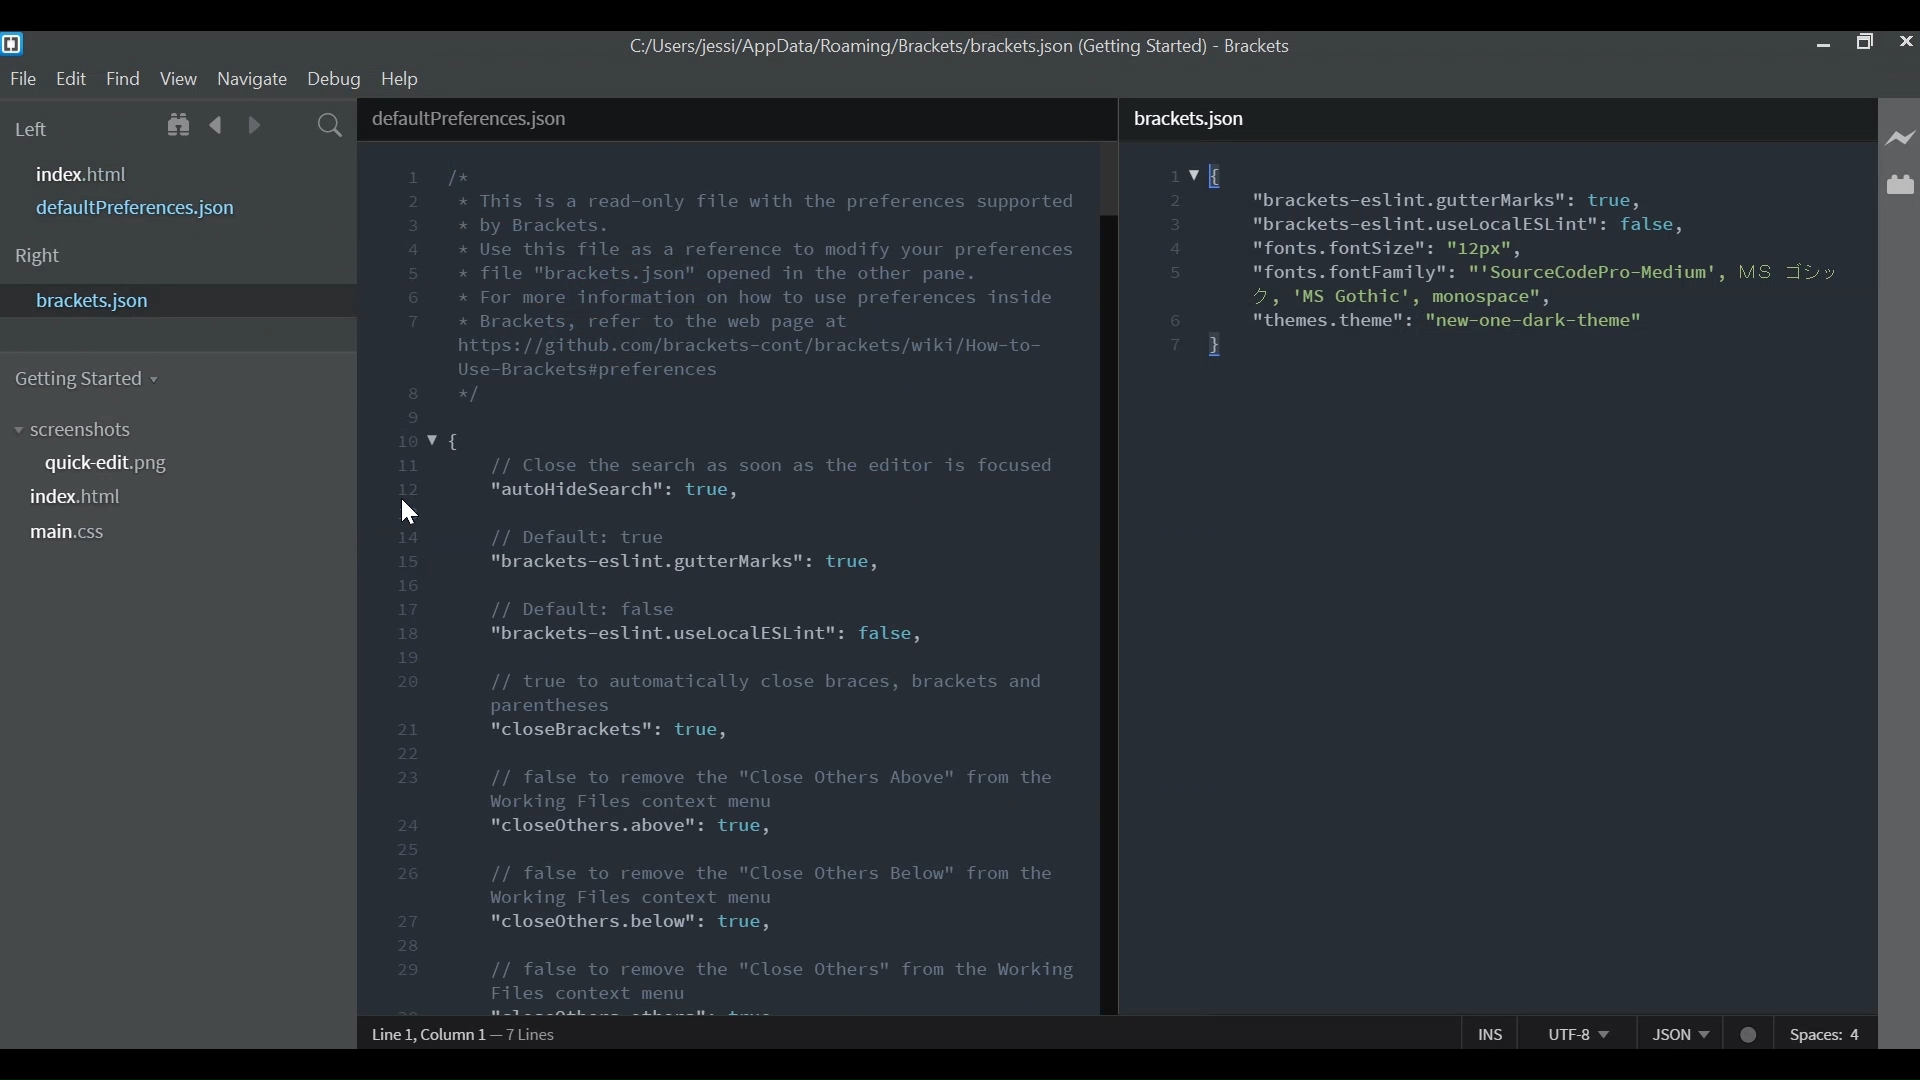 Image resolution: width=1920 pixels, height=1080 pixels. Describe the element at coordinates (1528, 260) in the screenshot. I see `M |
"brackets-eslint.gutterMarks": true,
"brackets-eslint.useLocalESLint": false,
"fonts. fontSize": "12px",
"fonts. fontFamily": "'SourceCodePro-Medium', MS Jv
2, 'MS Gothic', monospace",
"themes. theme": "new-one-dark-theme"

B` at that location.